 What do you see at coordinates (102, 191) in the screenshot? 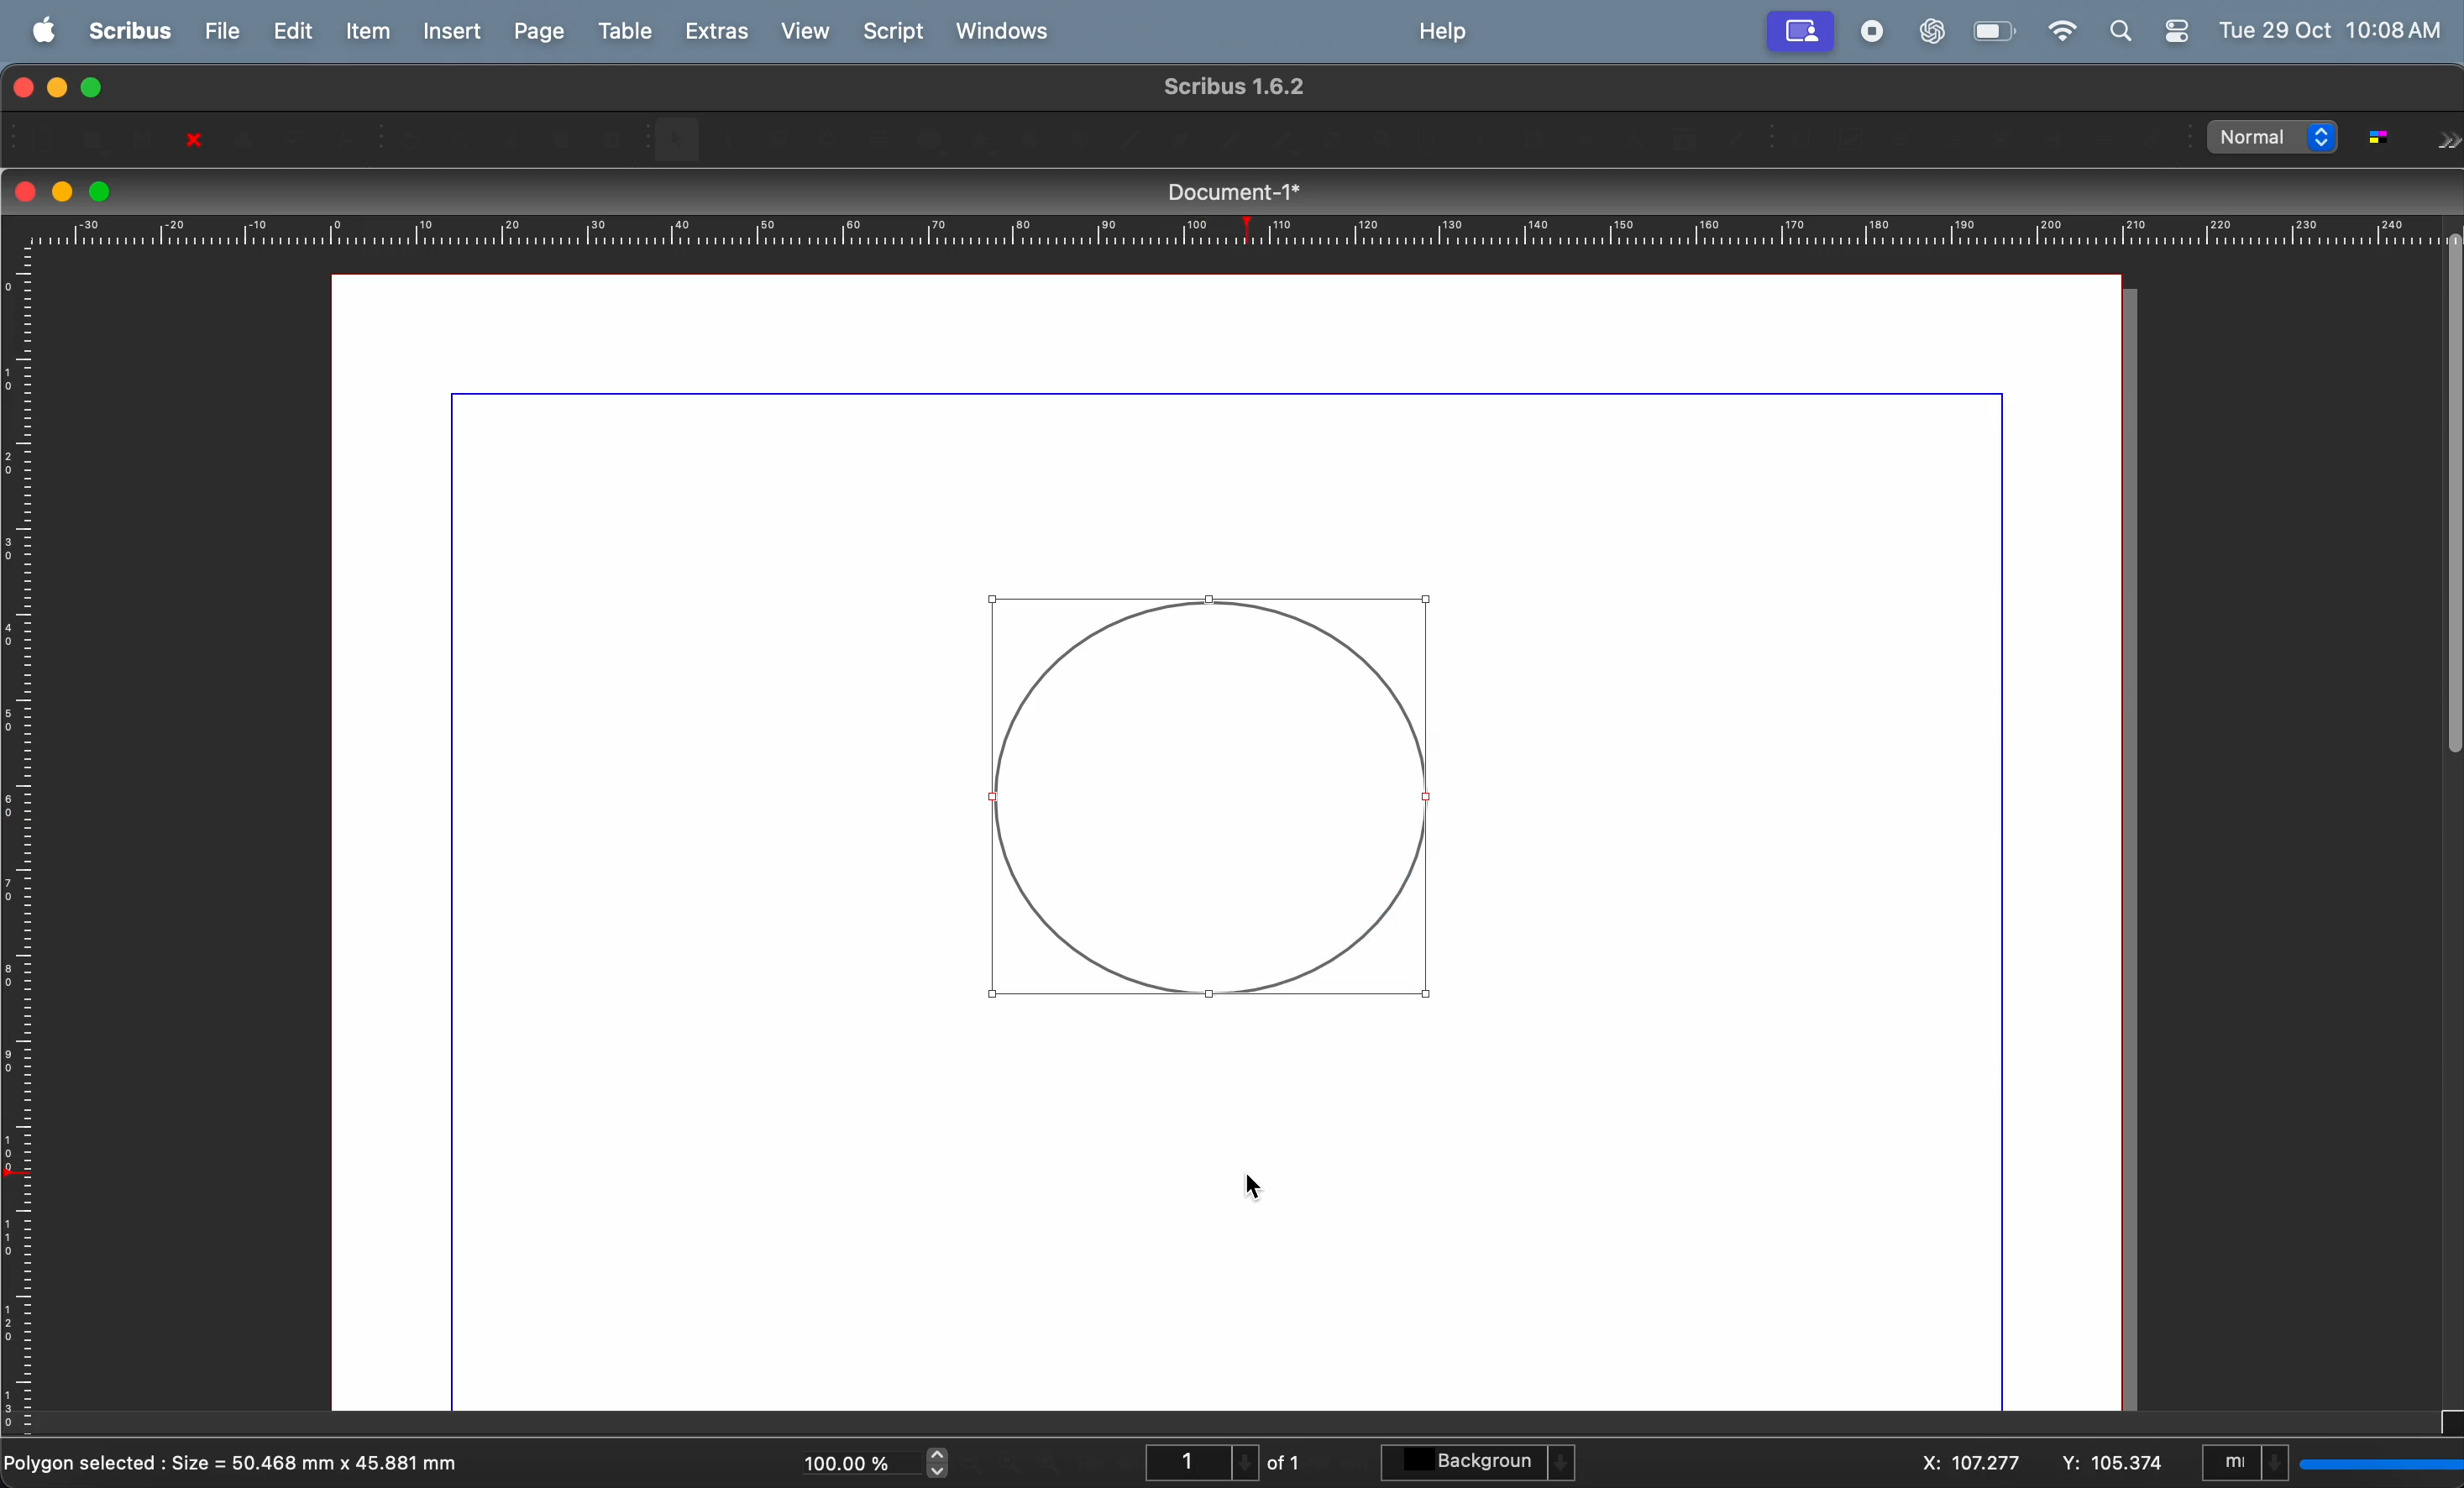
I see `maximize` at bounding box center [102, 191].